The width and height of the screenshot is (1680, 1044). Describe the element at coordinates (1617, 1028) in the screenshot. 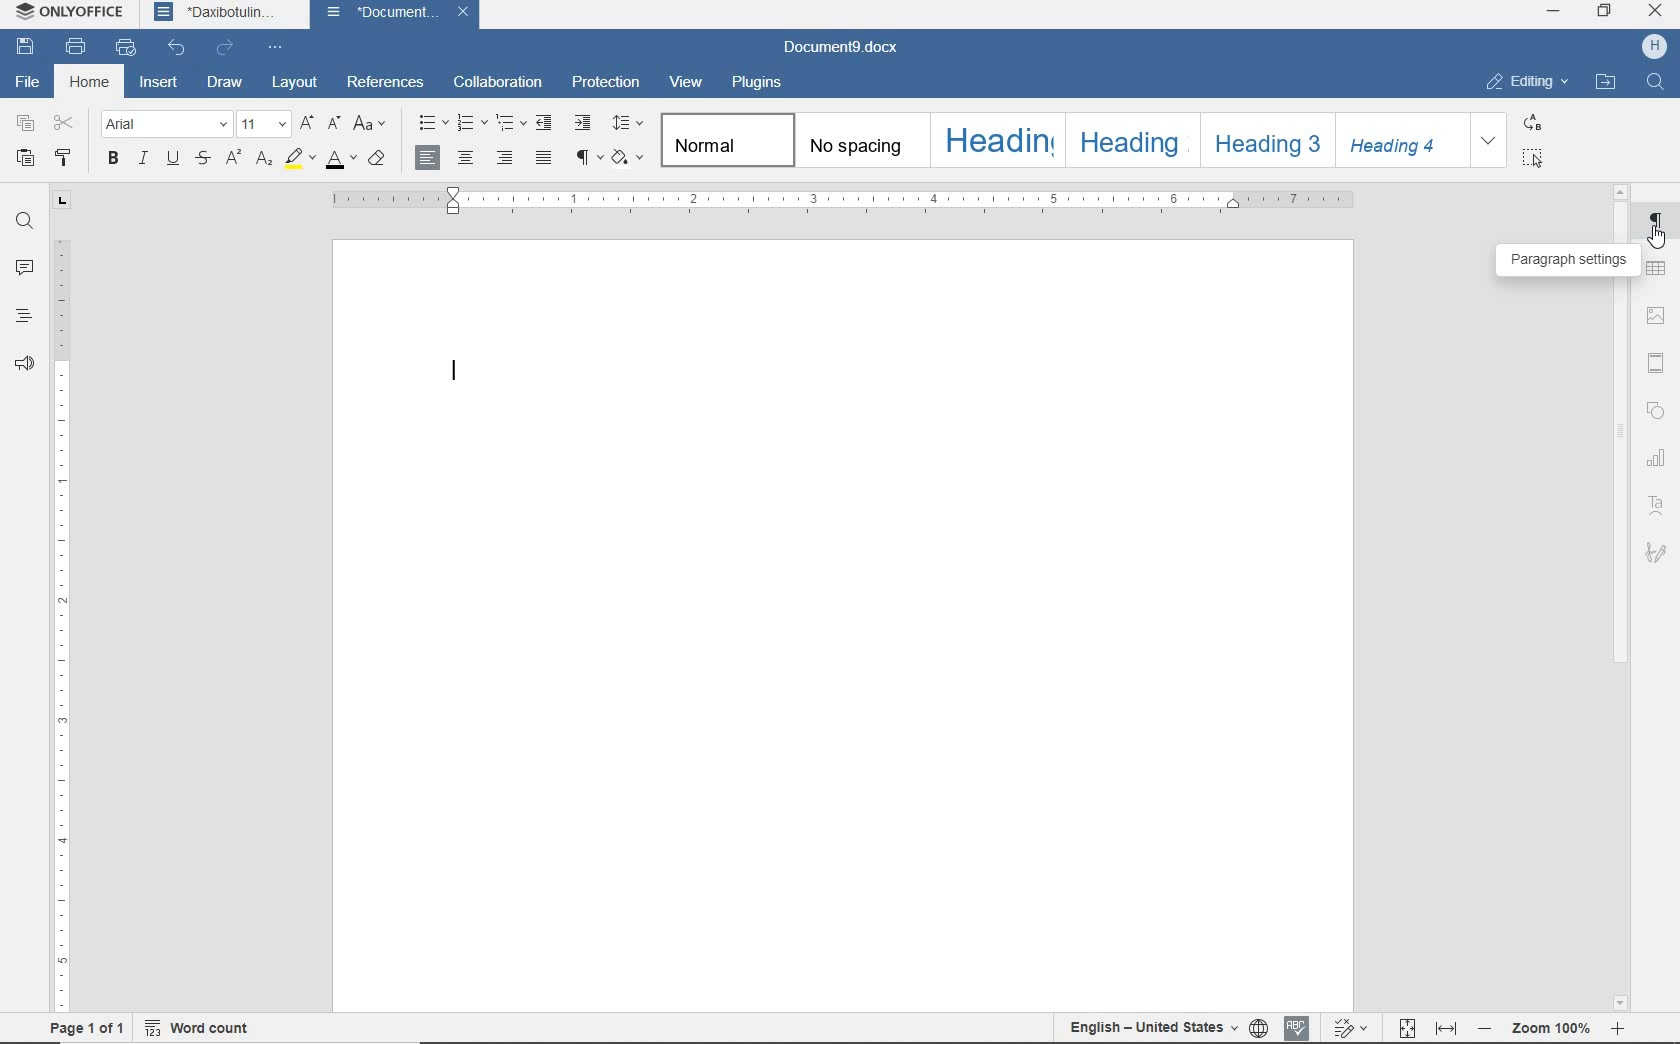

I see `zoom in` at that location.